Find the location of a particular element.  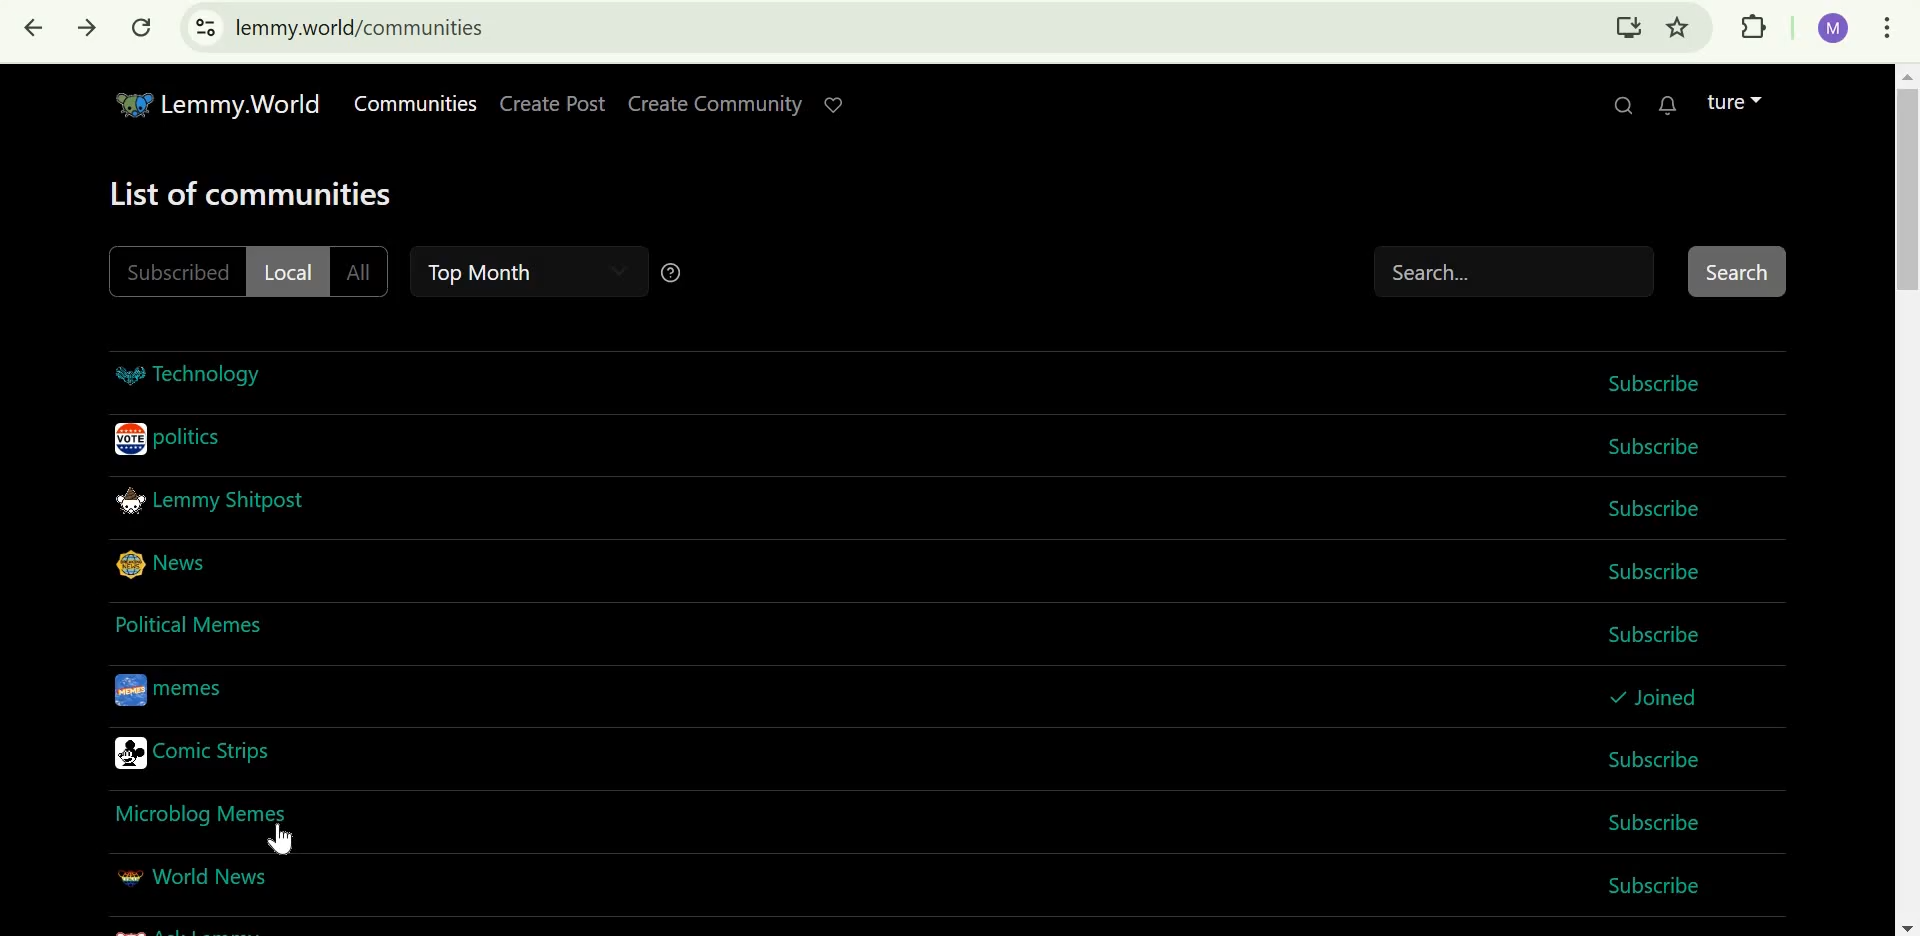

world news is located at coordinates (191, 878).